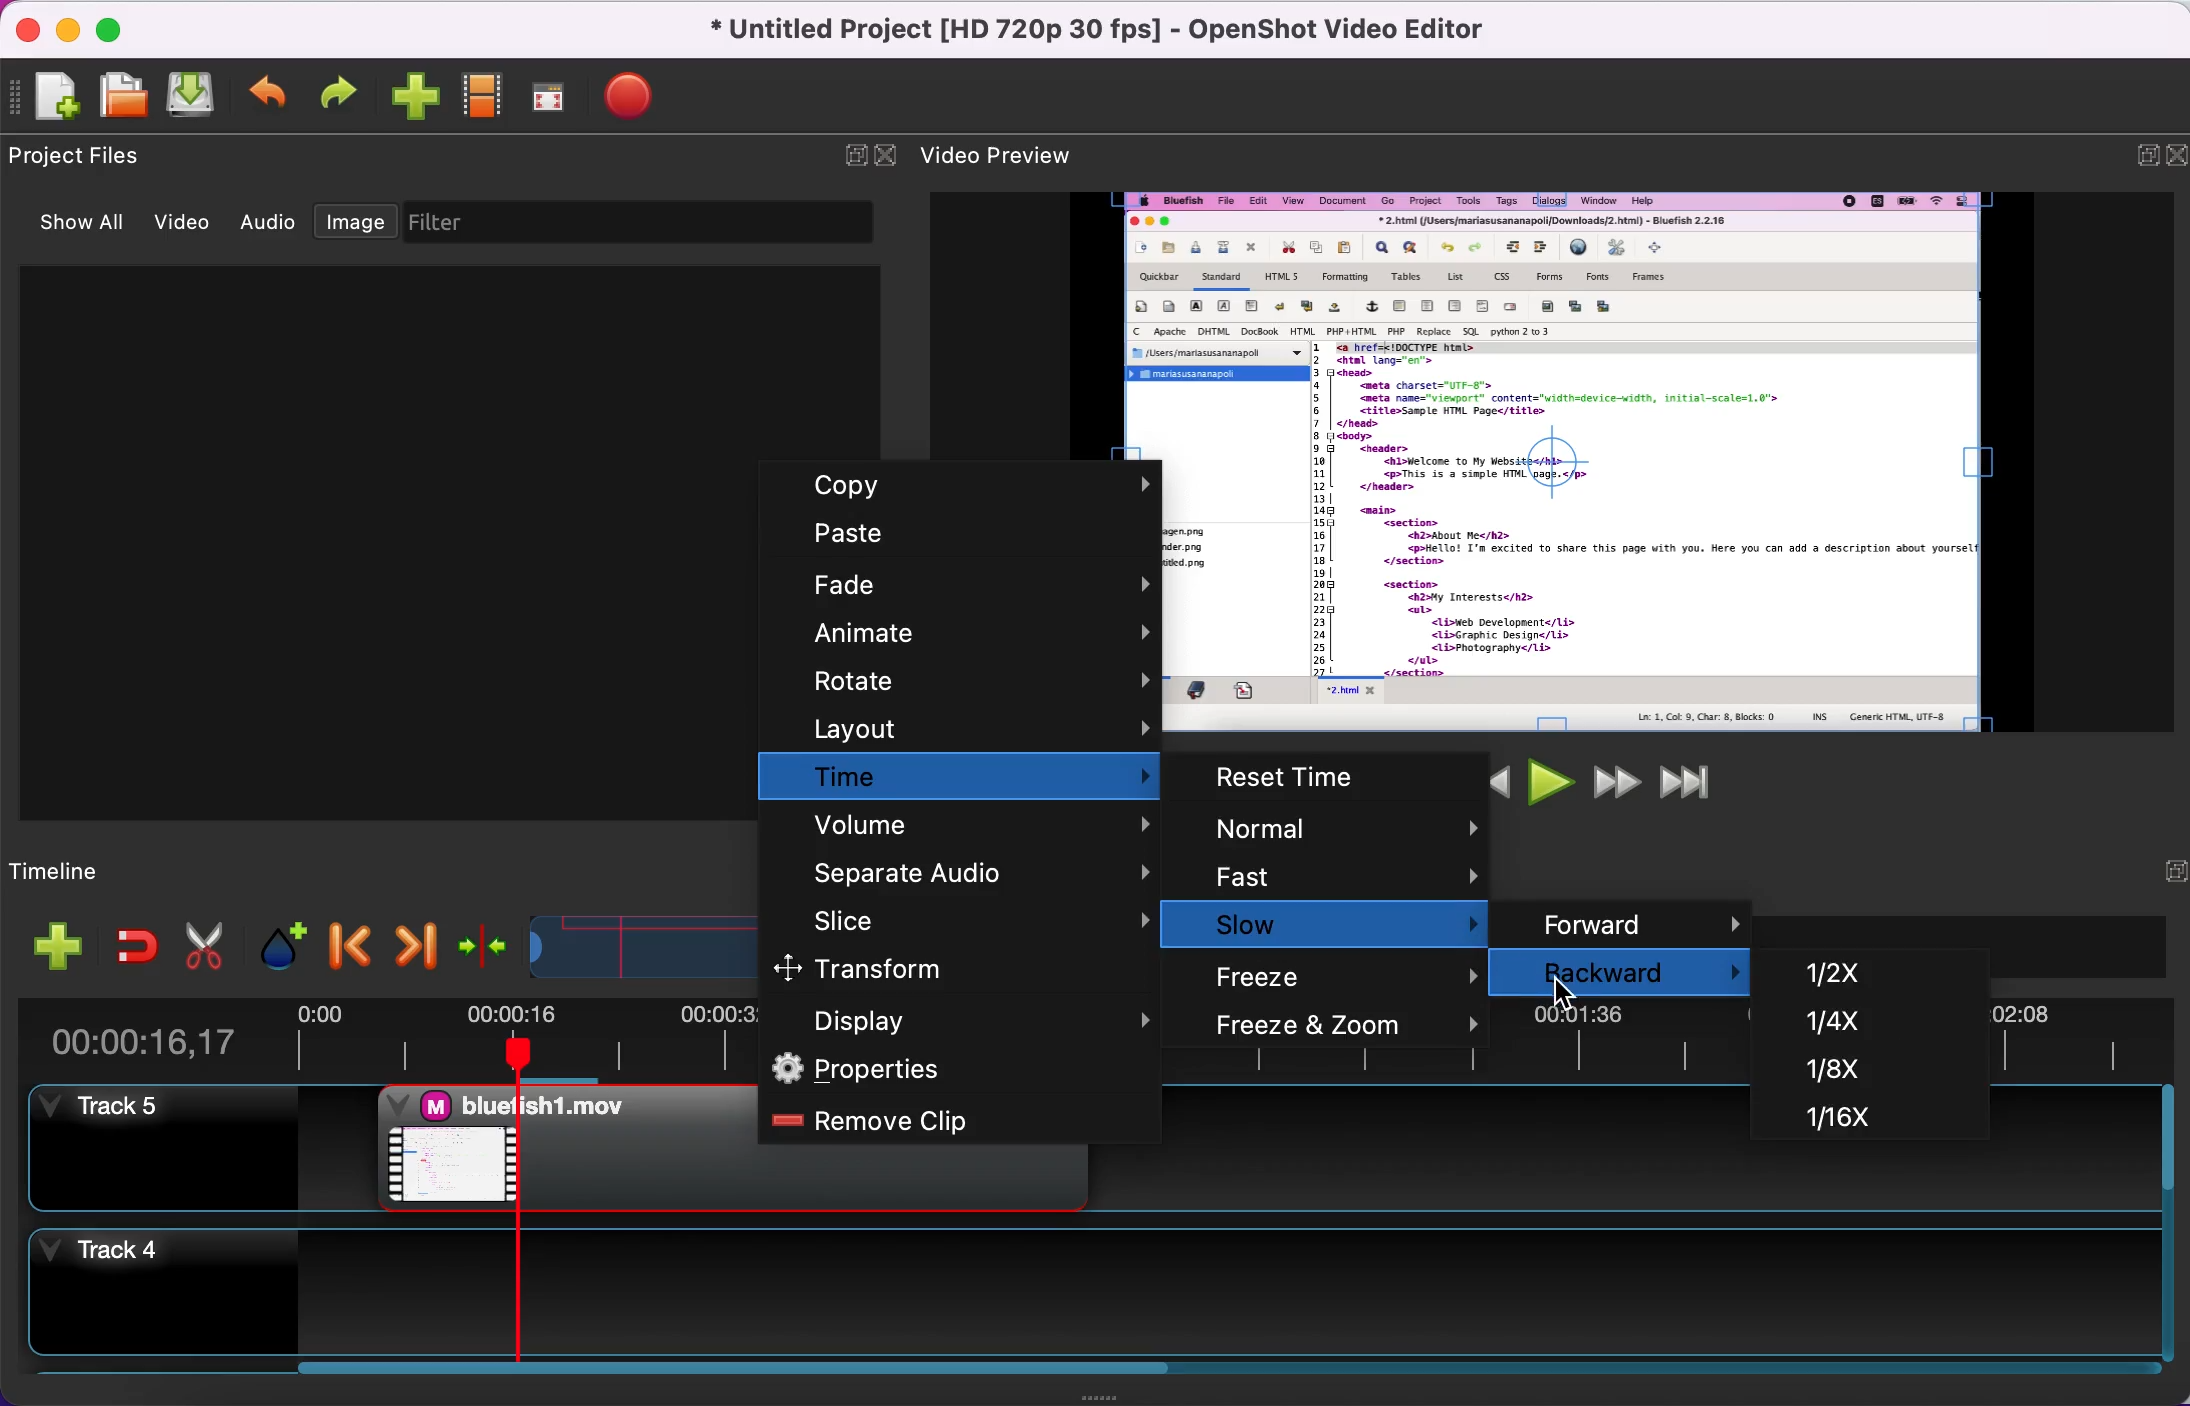 Image resolution: width=2190 pixels, height=1406 pixels. I want to click on cut, so click(205, 942).